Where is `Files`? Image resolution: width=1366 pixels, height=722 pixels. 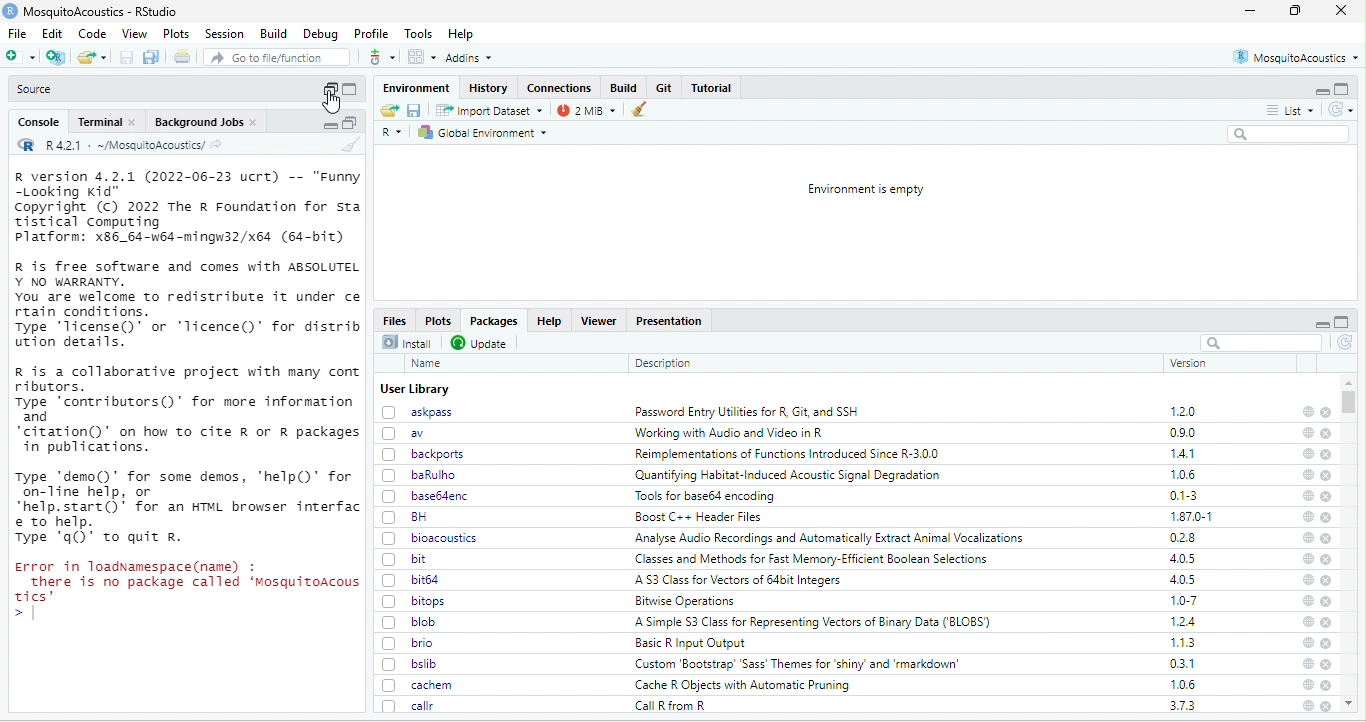 Files is located at coordinates (394, 321).